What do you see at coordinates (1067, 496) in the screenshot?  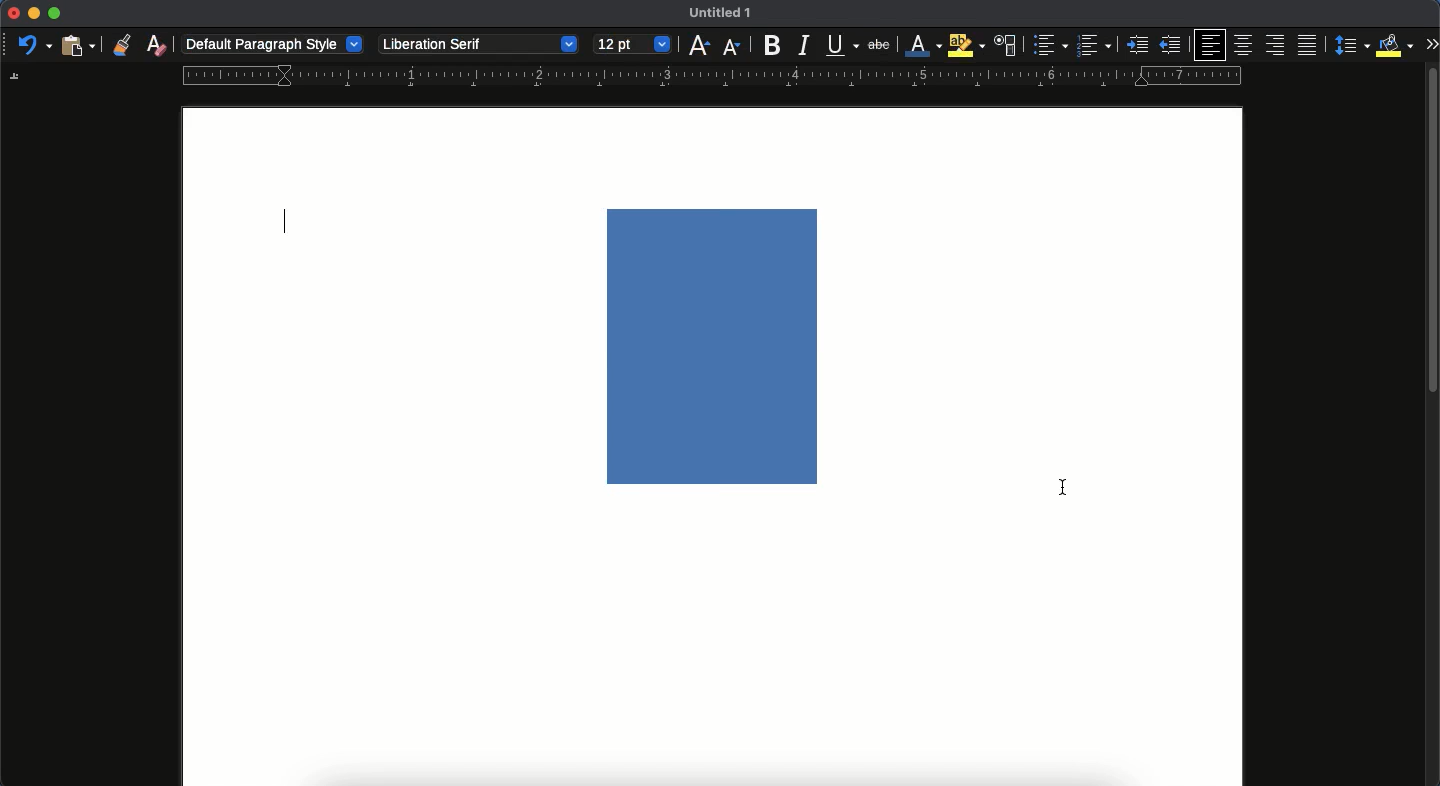 I see `made change` at bounding box center [1067, 496].